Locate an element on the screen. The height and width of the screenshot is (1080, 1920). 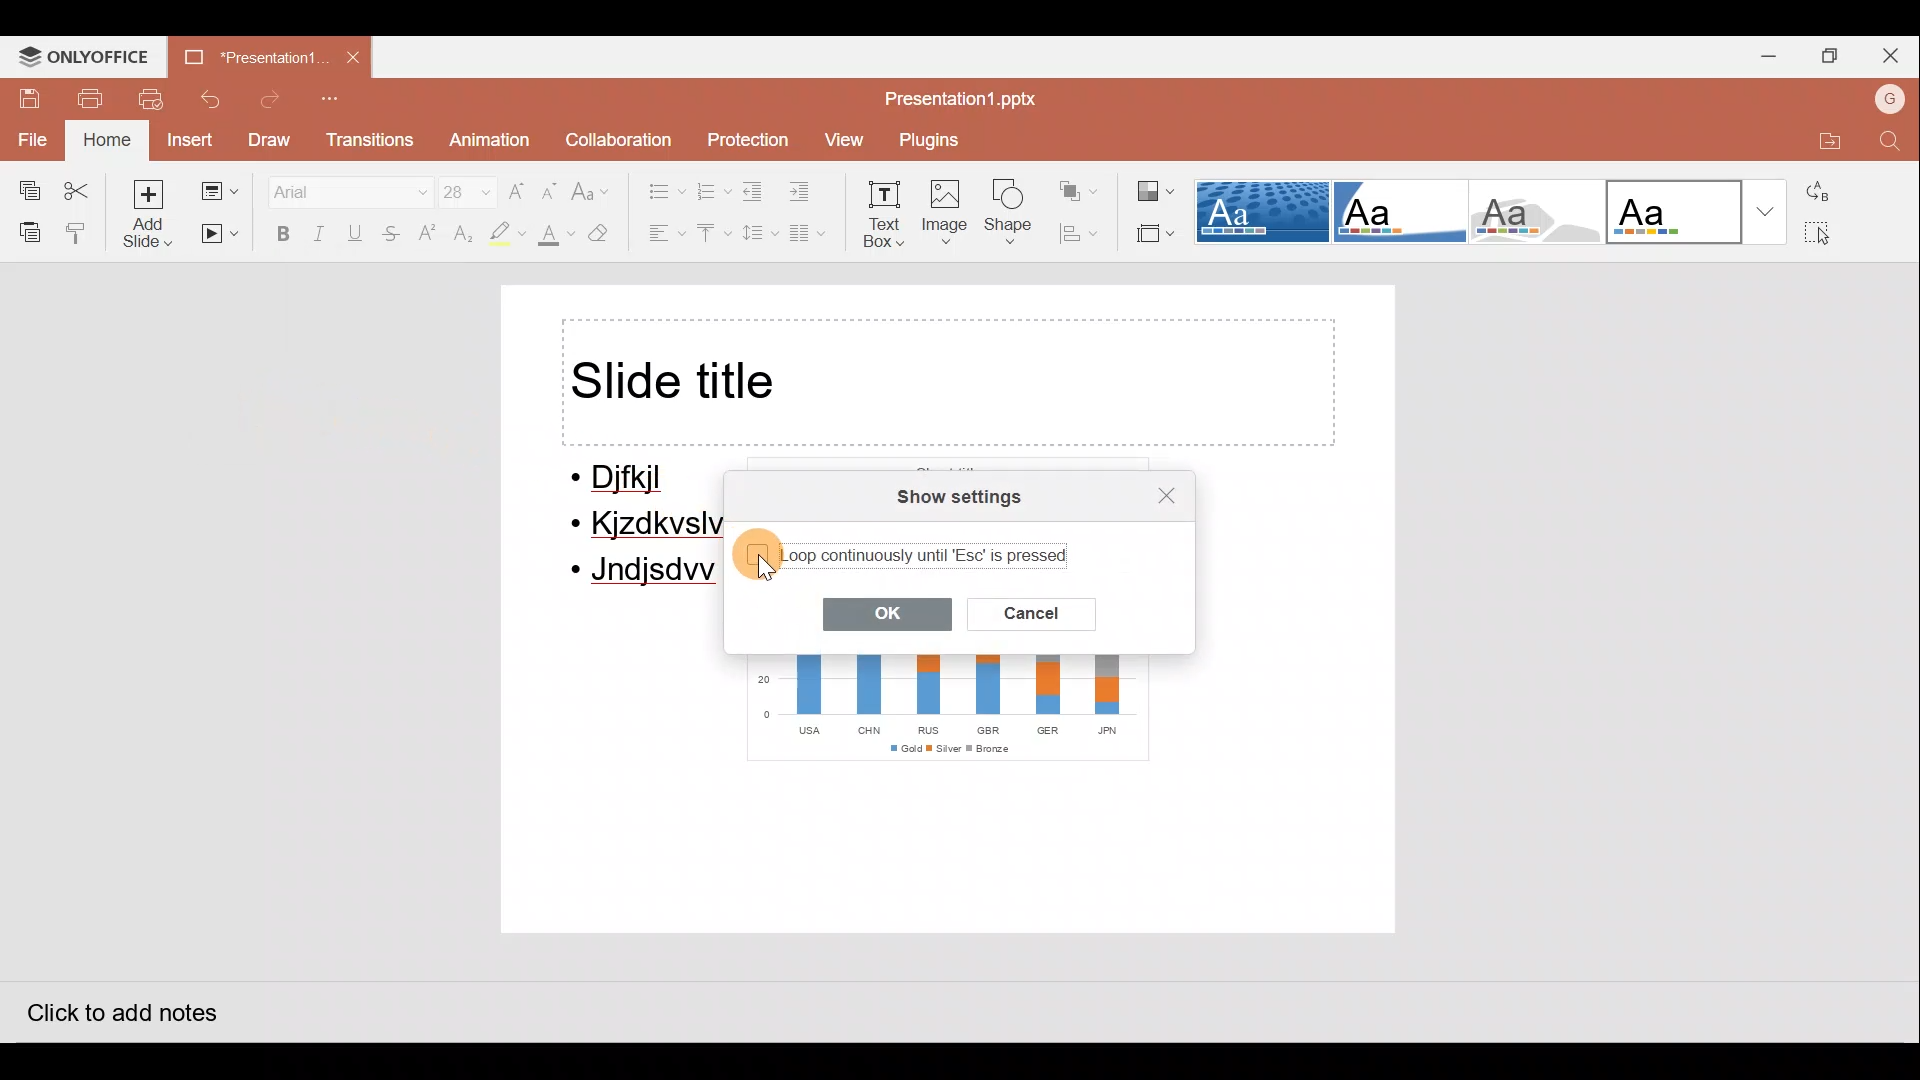
Chart is located at coordinates (944, 710).